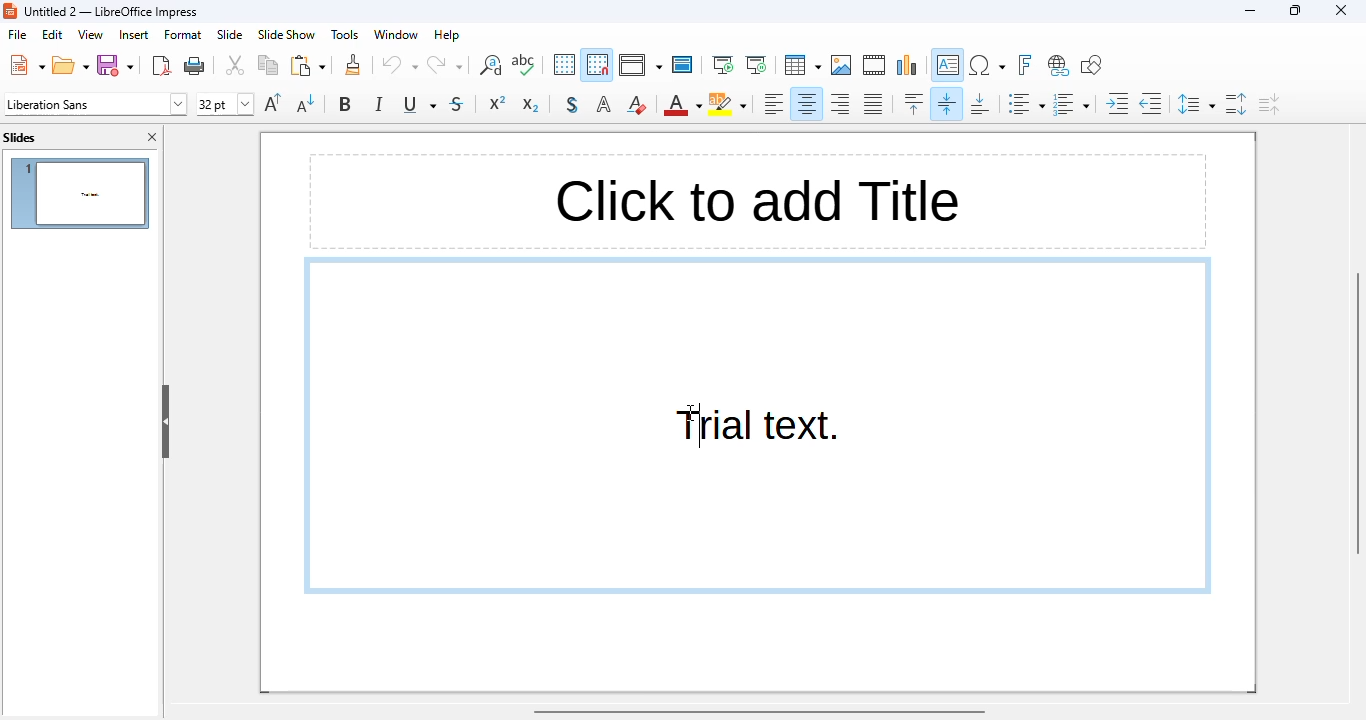  What do you see at coordinates (802, 64) in the screenshot?
I see `table` at bounding box center [802, 64].